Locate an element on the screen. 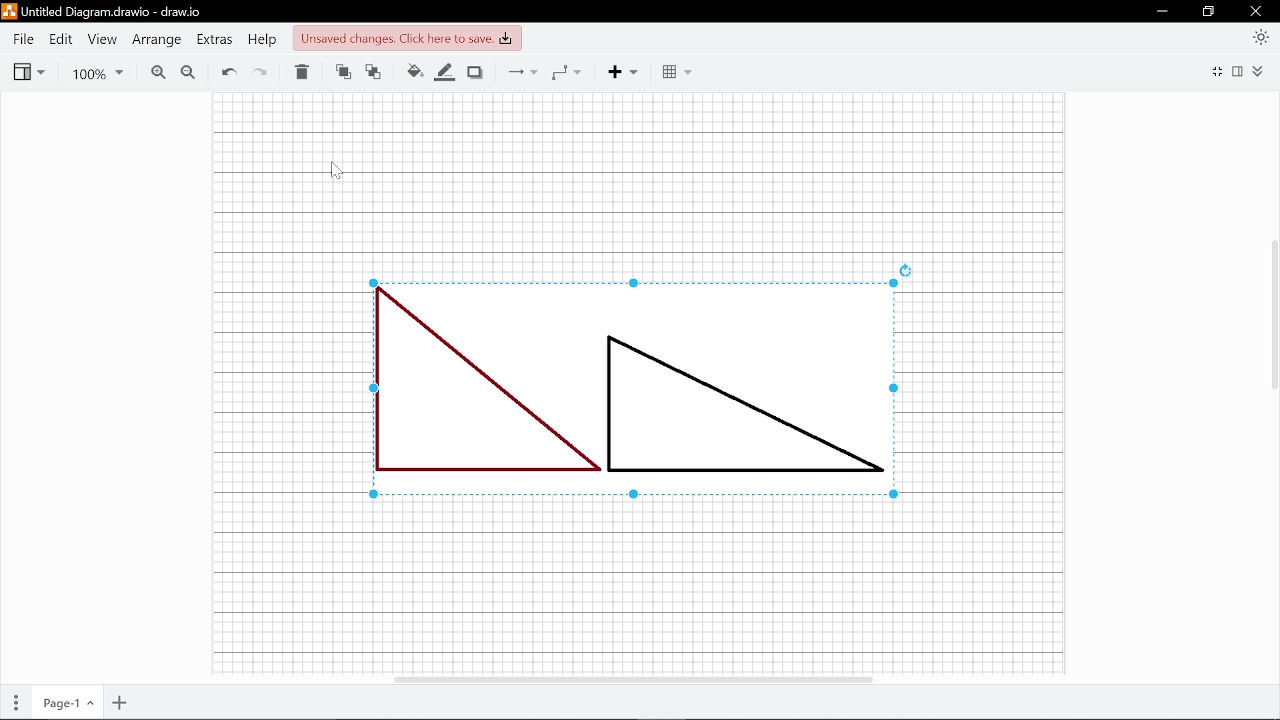 Image resolution: width=1280 pixels, height=720 pixels. Pages is located at coordinates (14, 703).